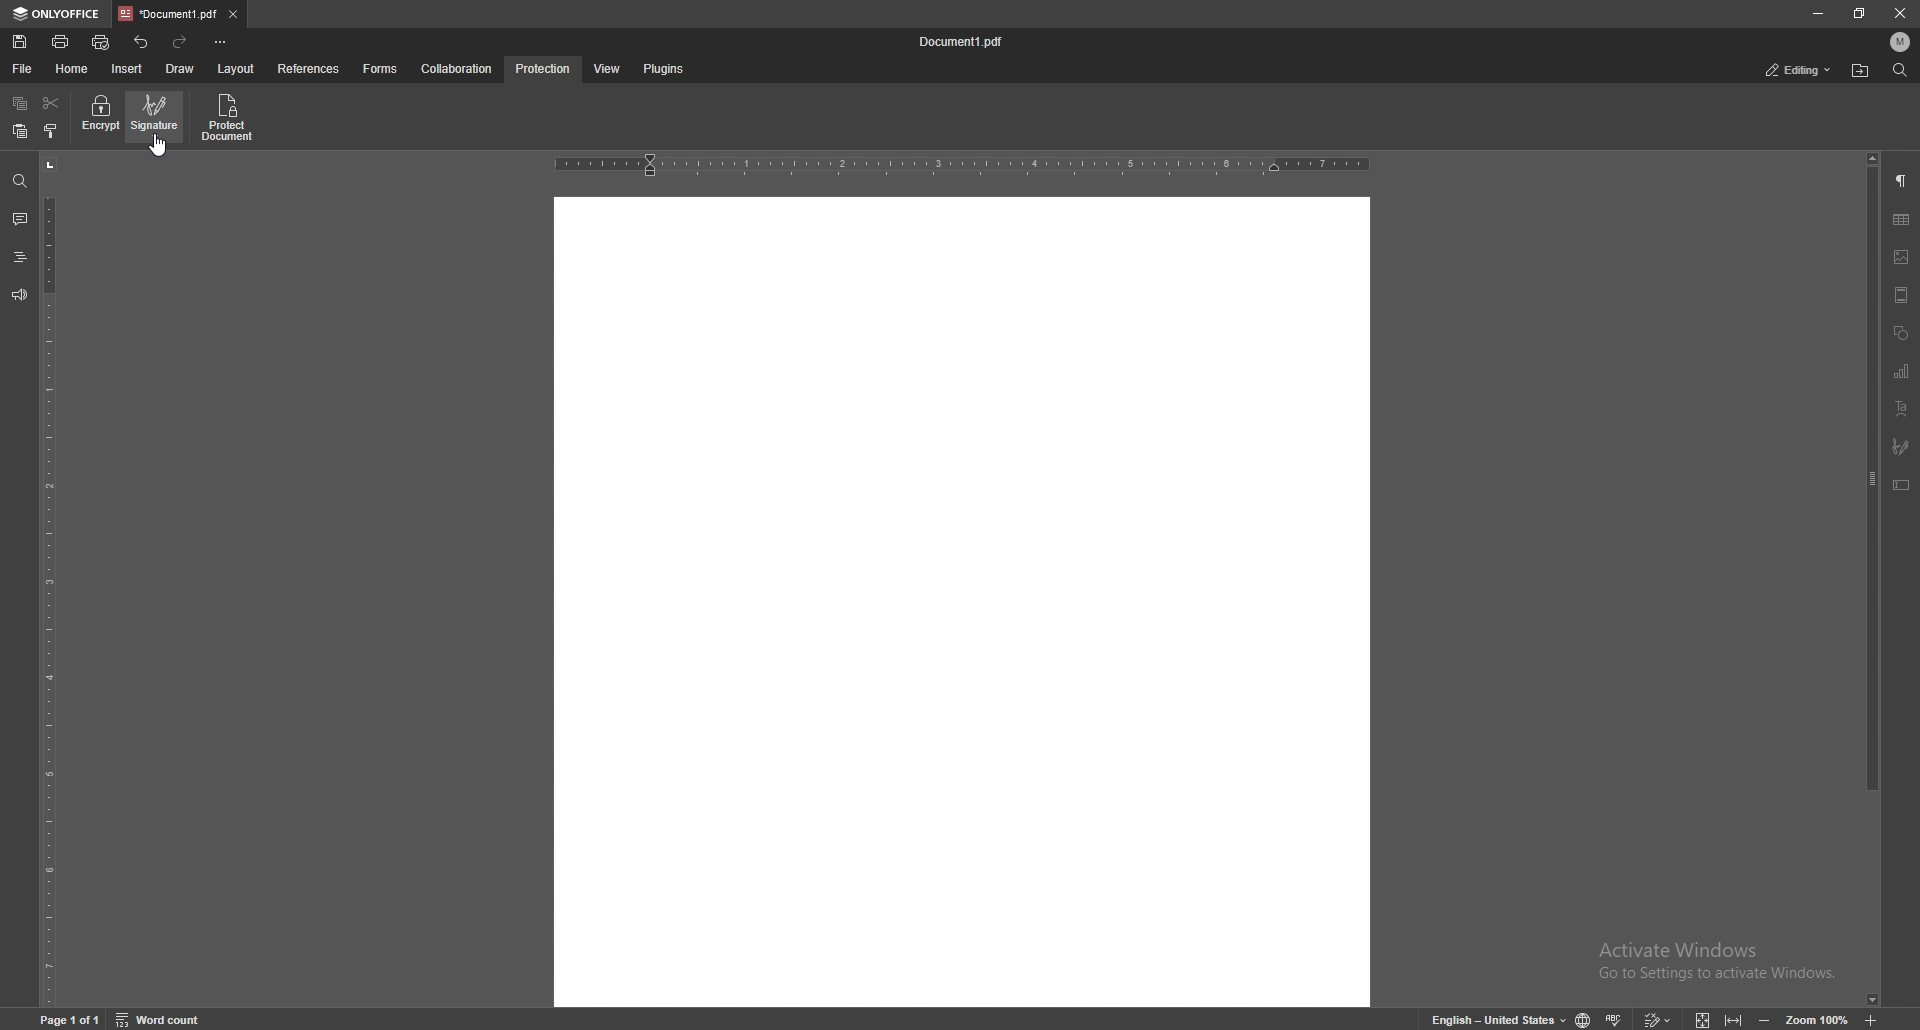 The width and height of the screenshot is (1920, 1030). What do you see at coordinates (18, 295) in the screenshot?
I see `feedback` at bounding box center [18, 295].